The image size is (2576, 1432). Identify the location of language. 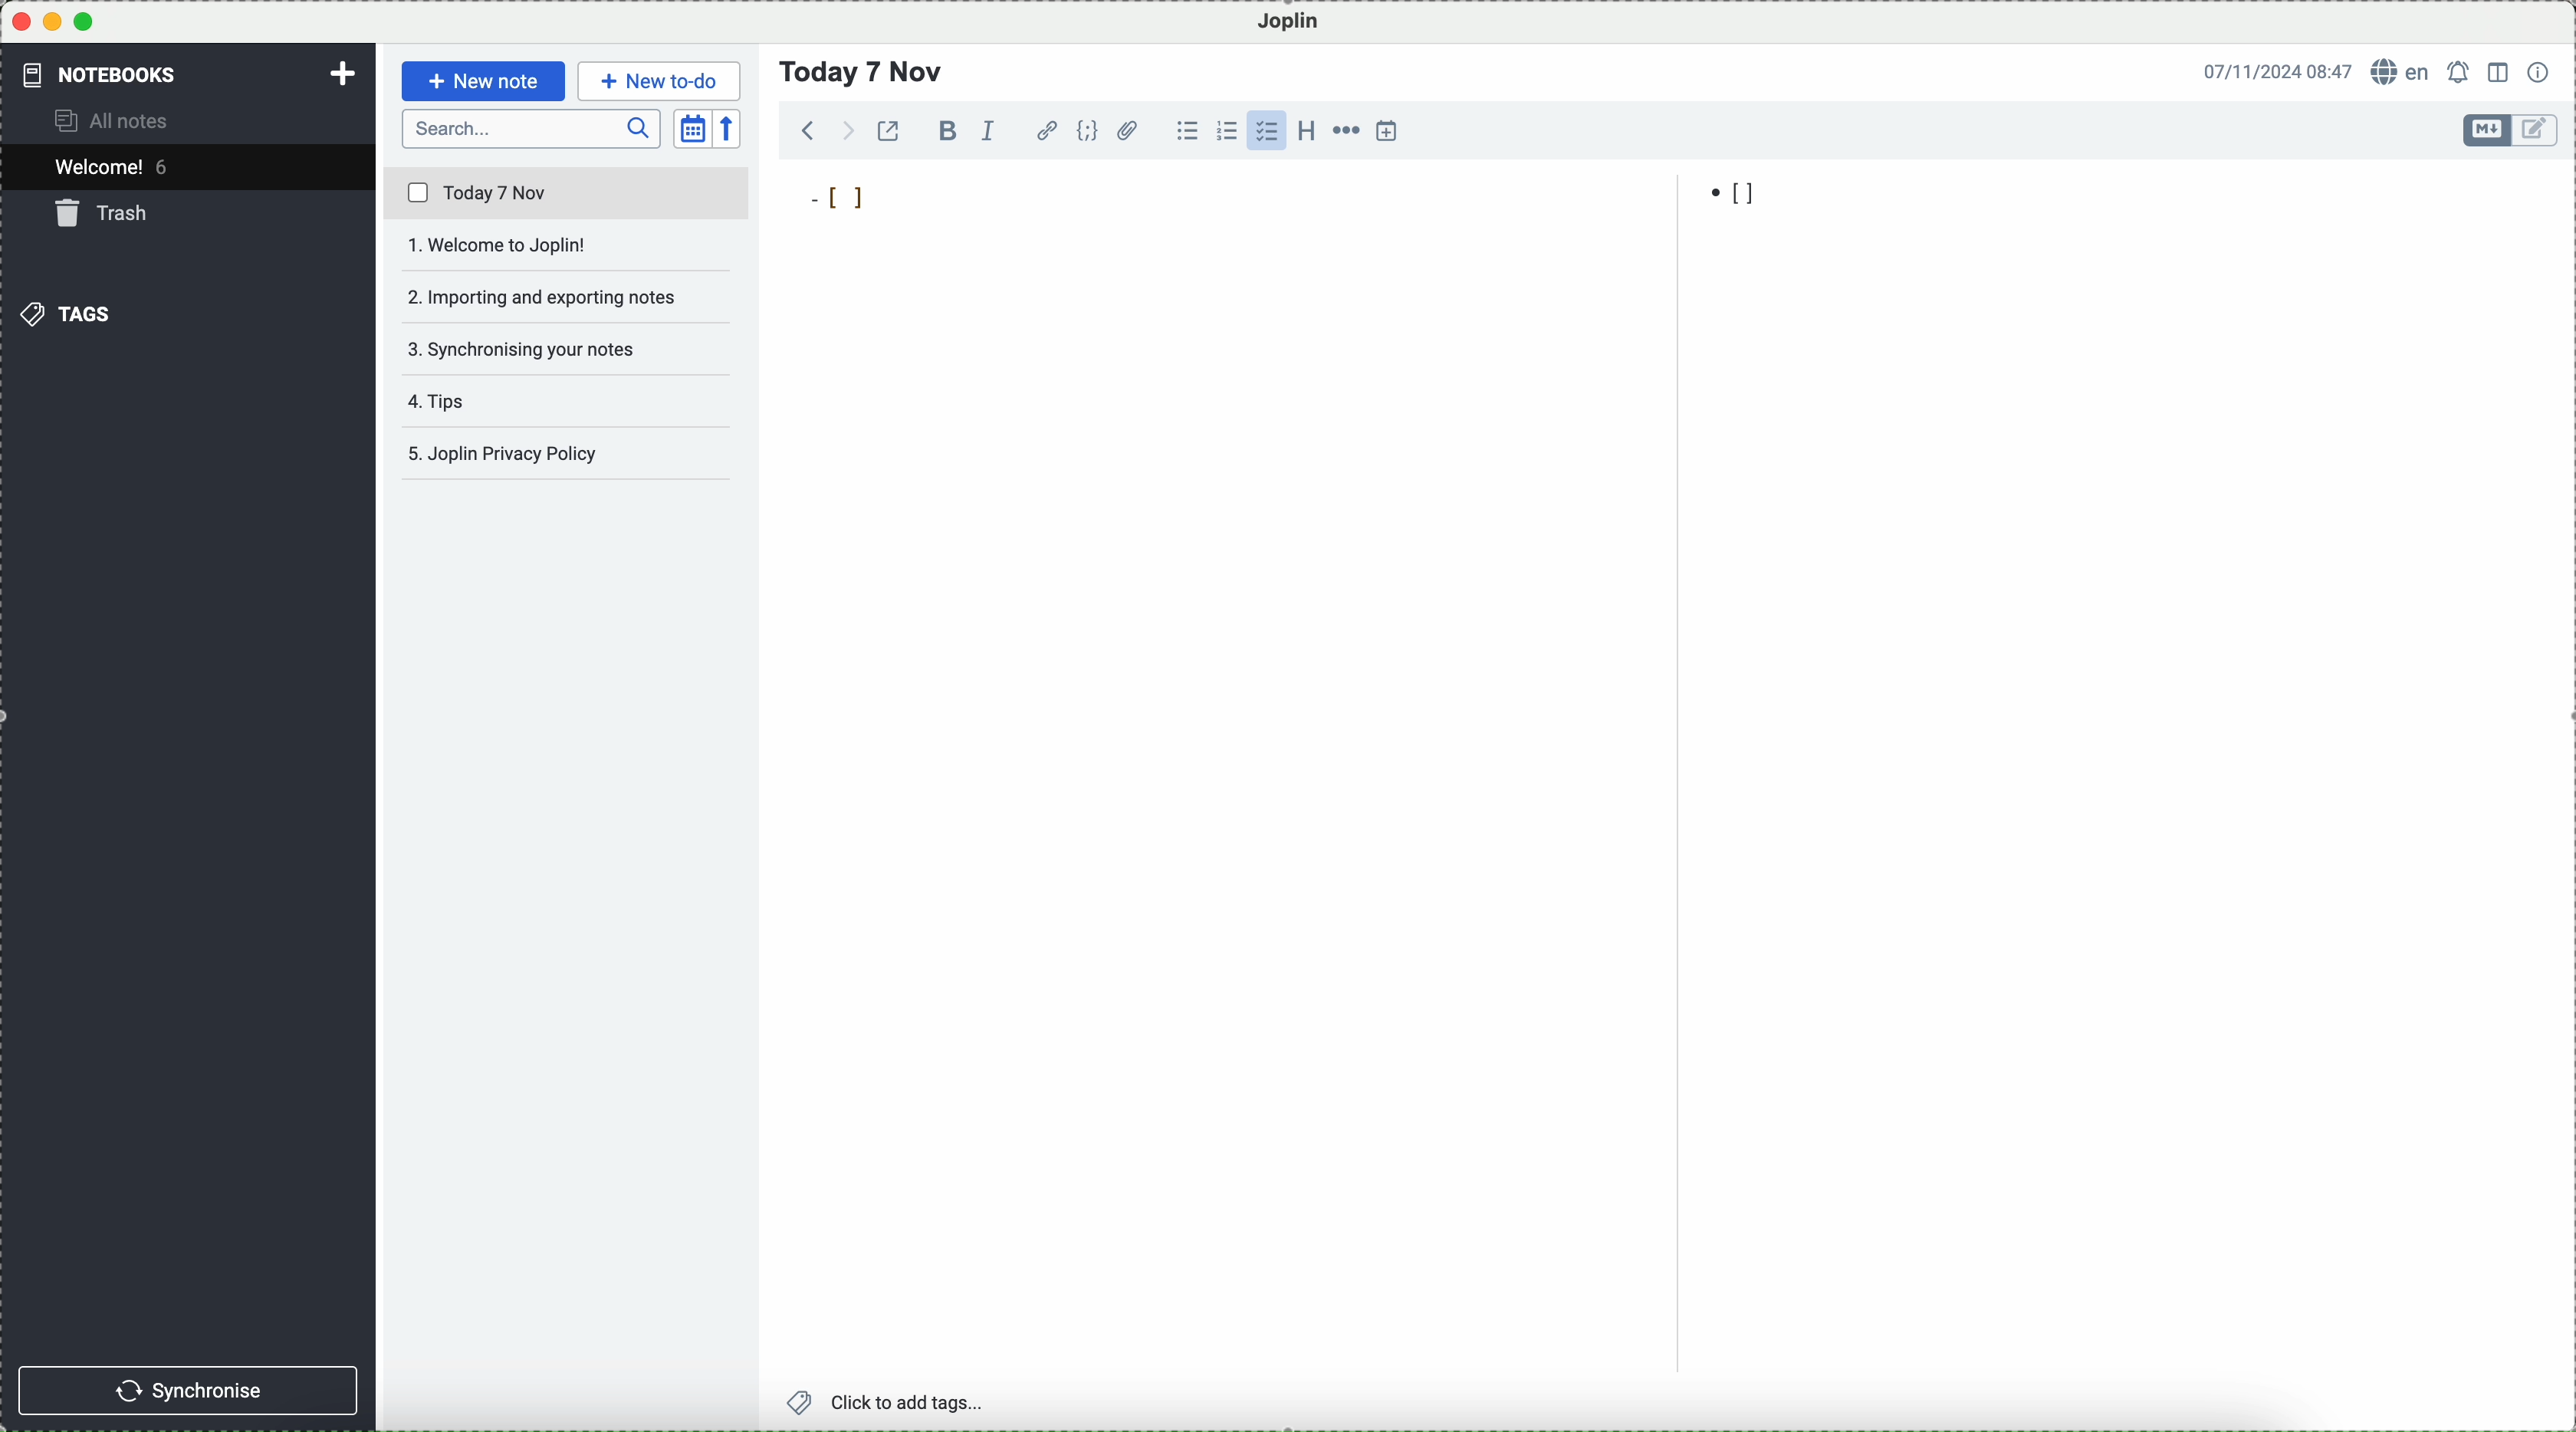
(2402, 70).